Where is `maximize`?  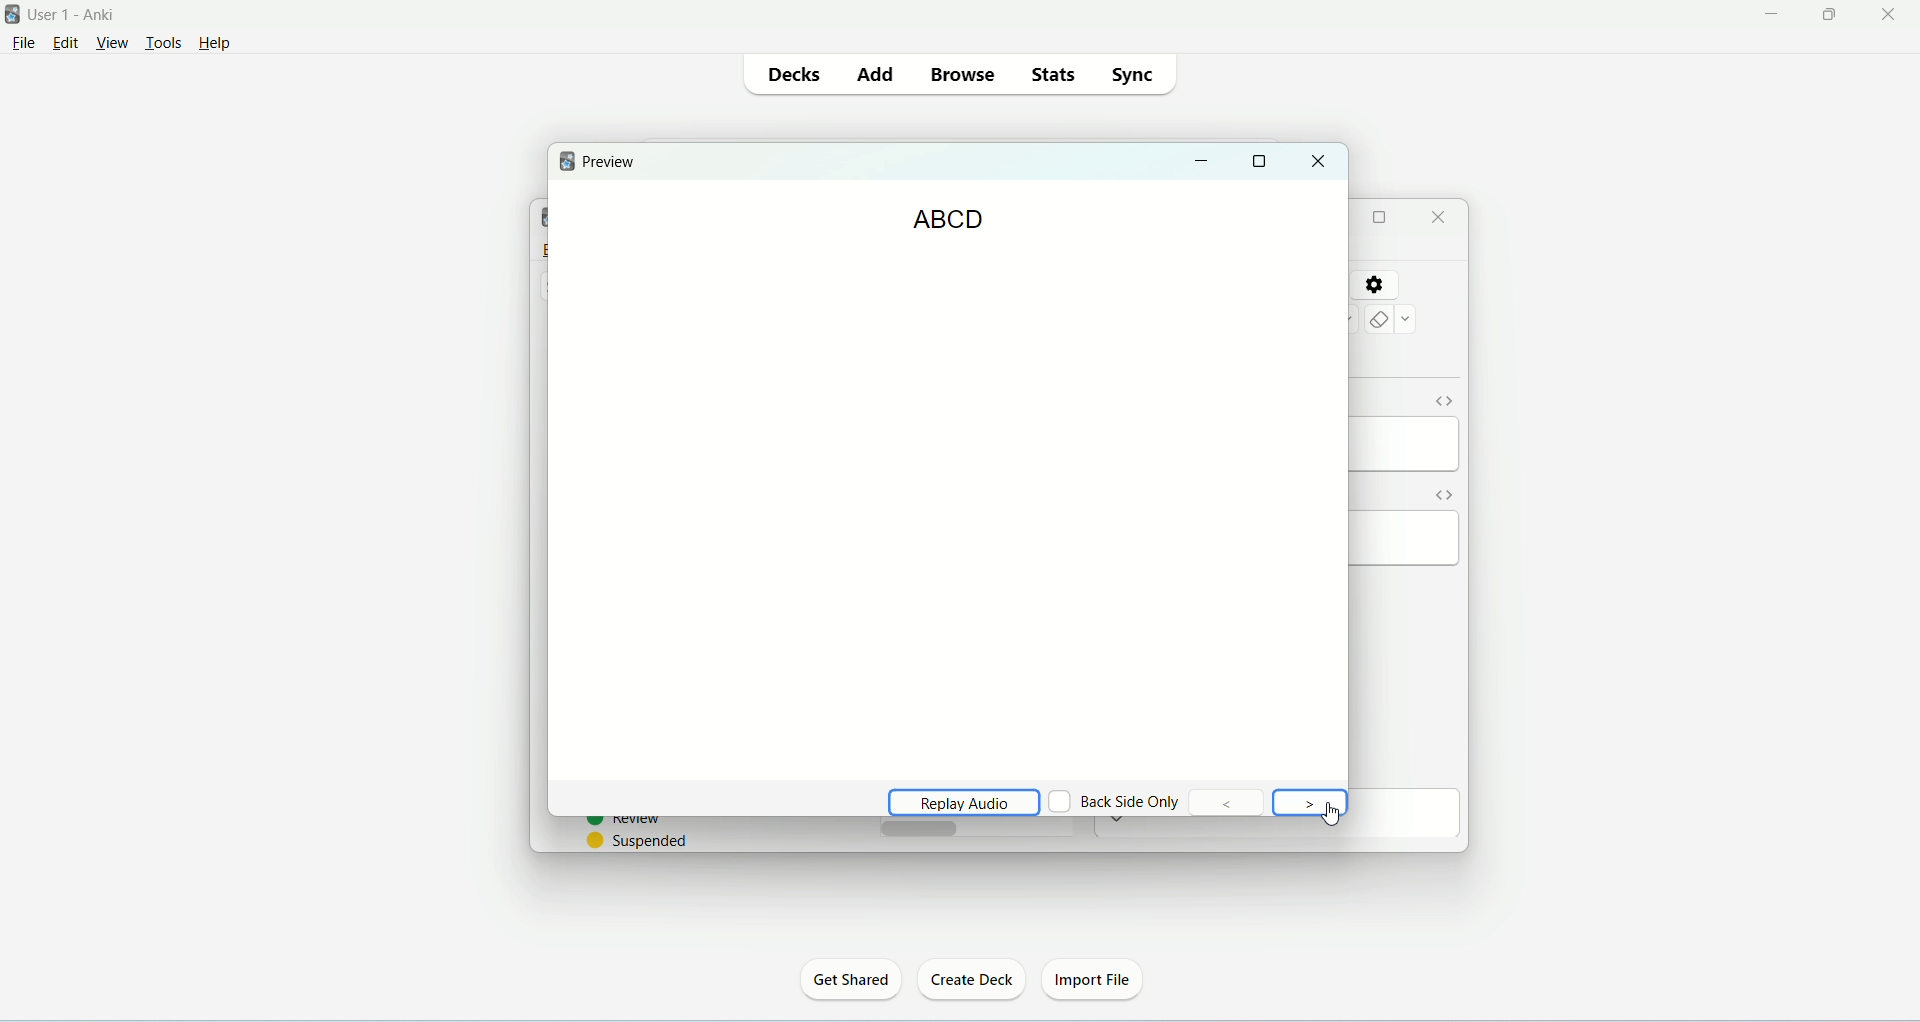
maximize is located at coordinates (1829, 15).